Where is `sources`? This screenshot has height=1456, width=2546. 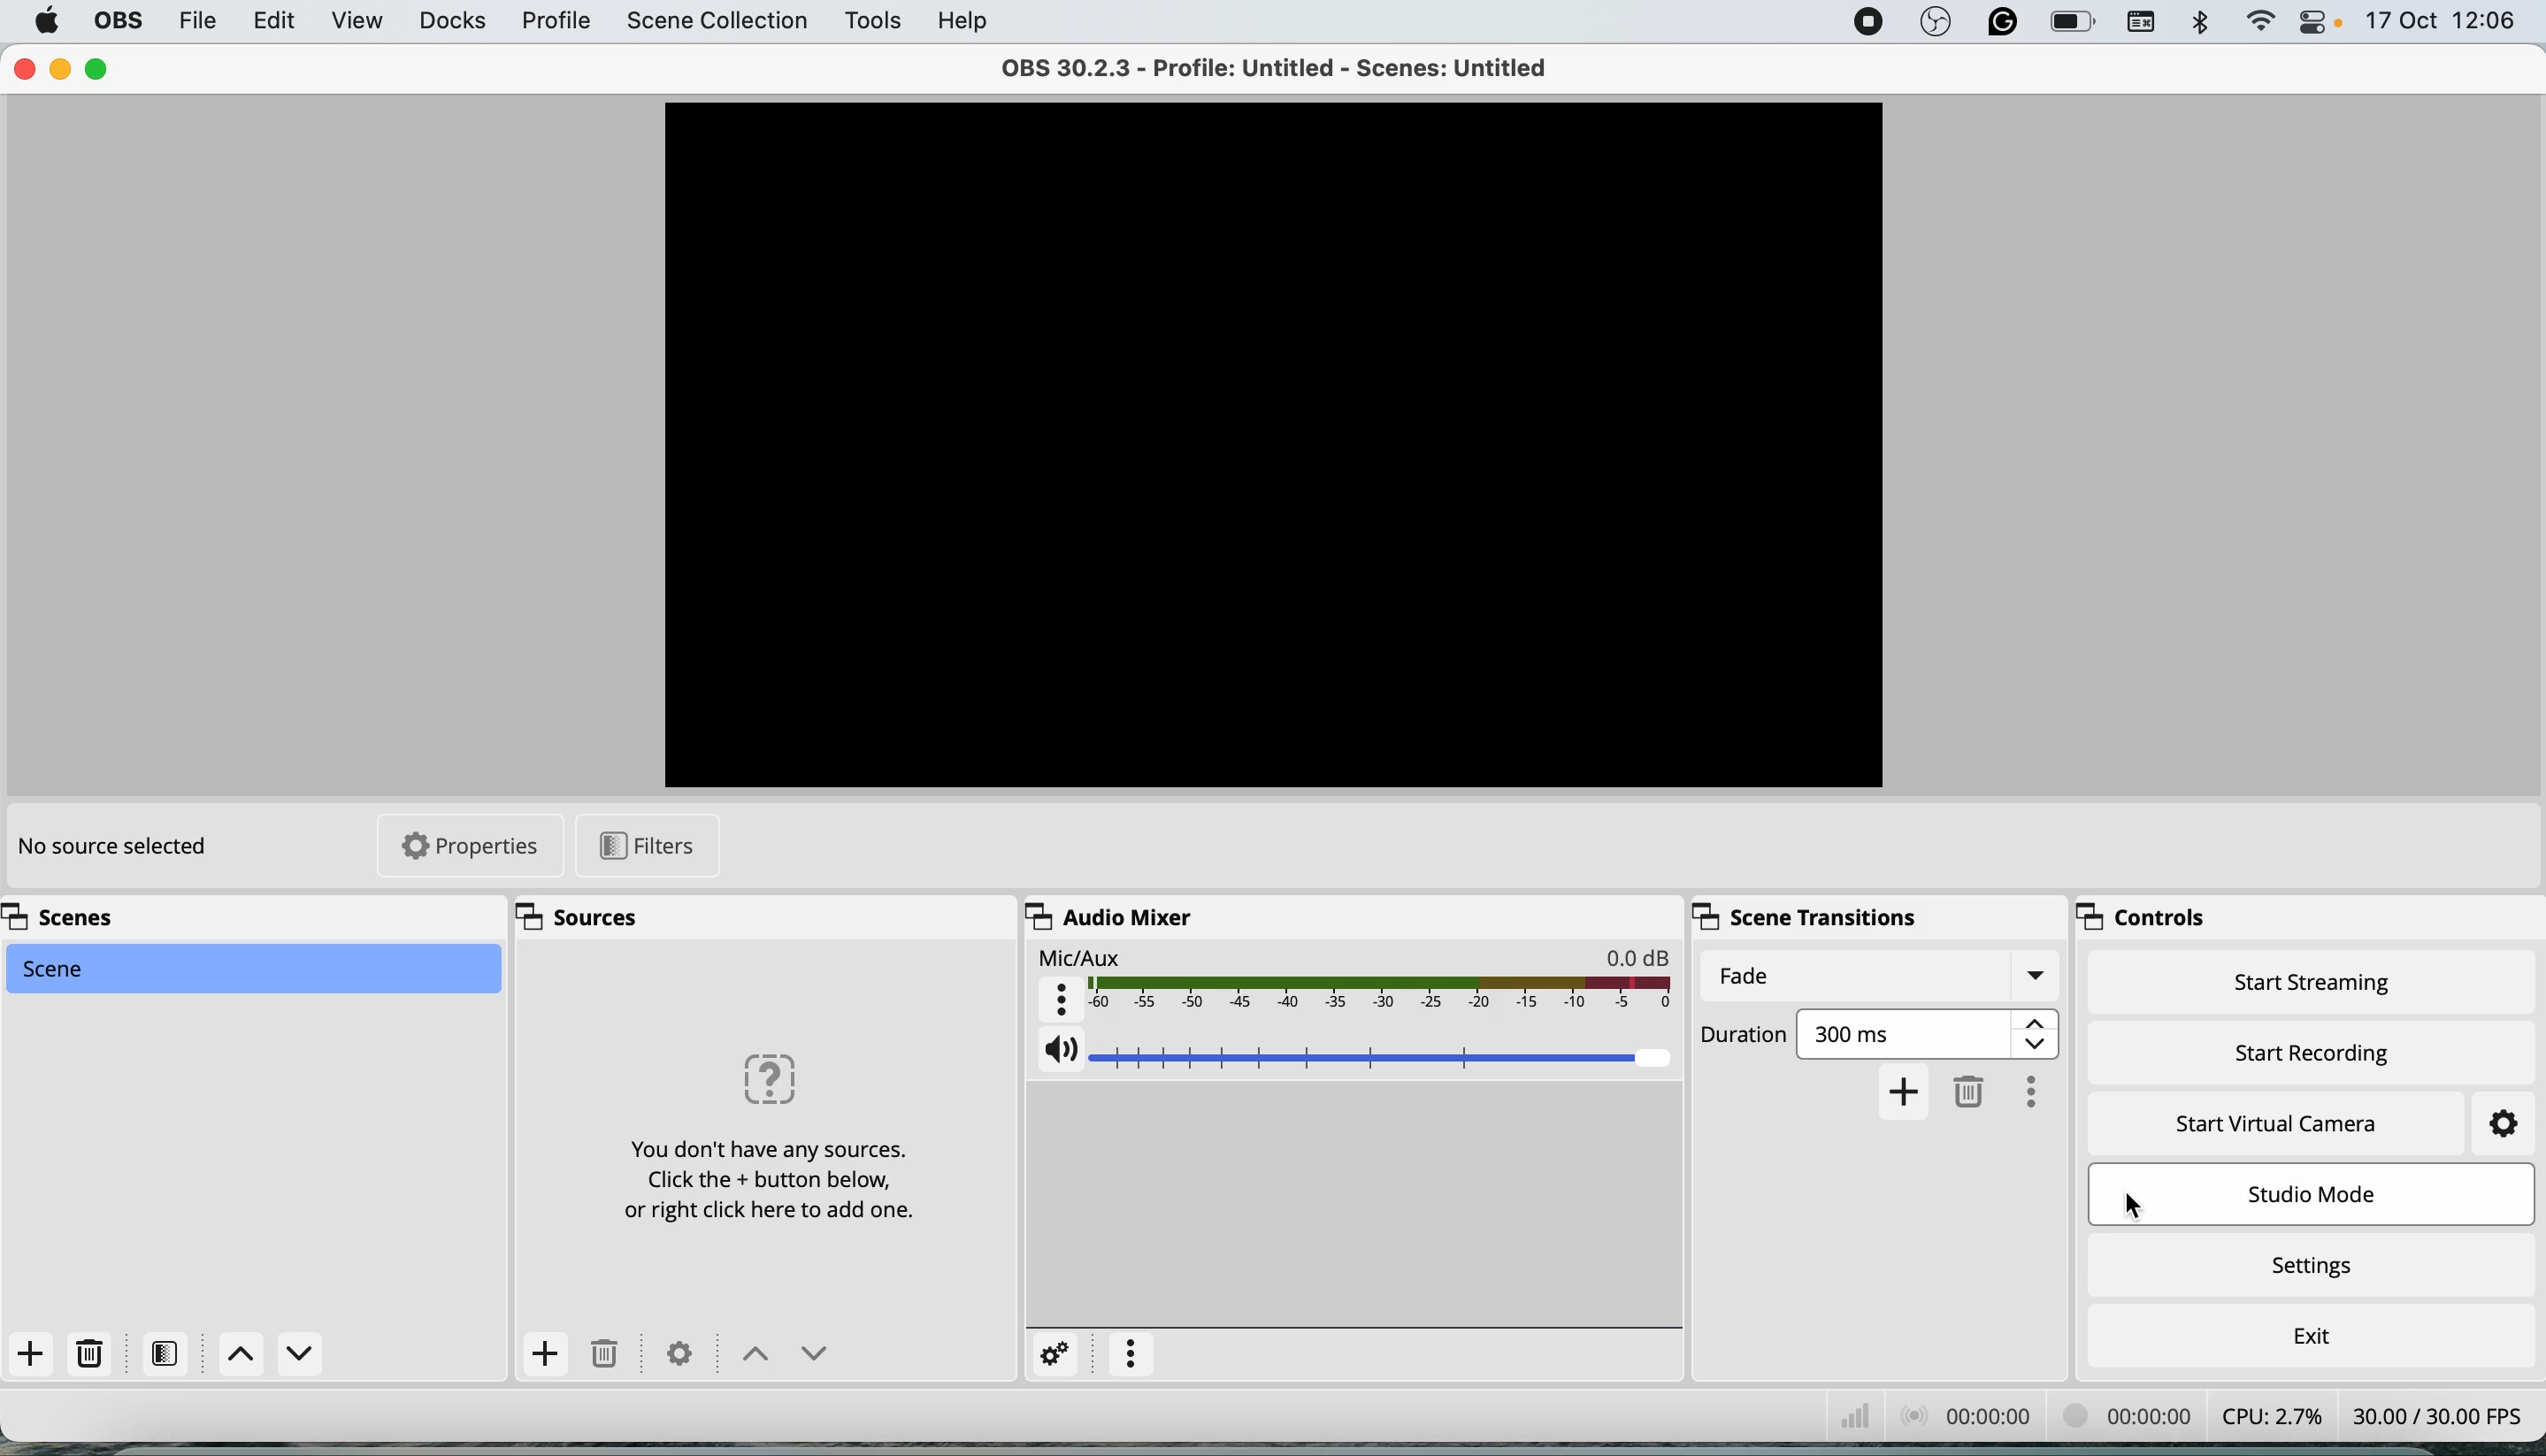
sources is located at coordinates (583, 915).